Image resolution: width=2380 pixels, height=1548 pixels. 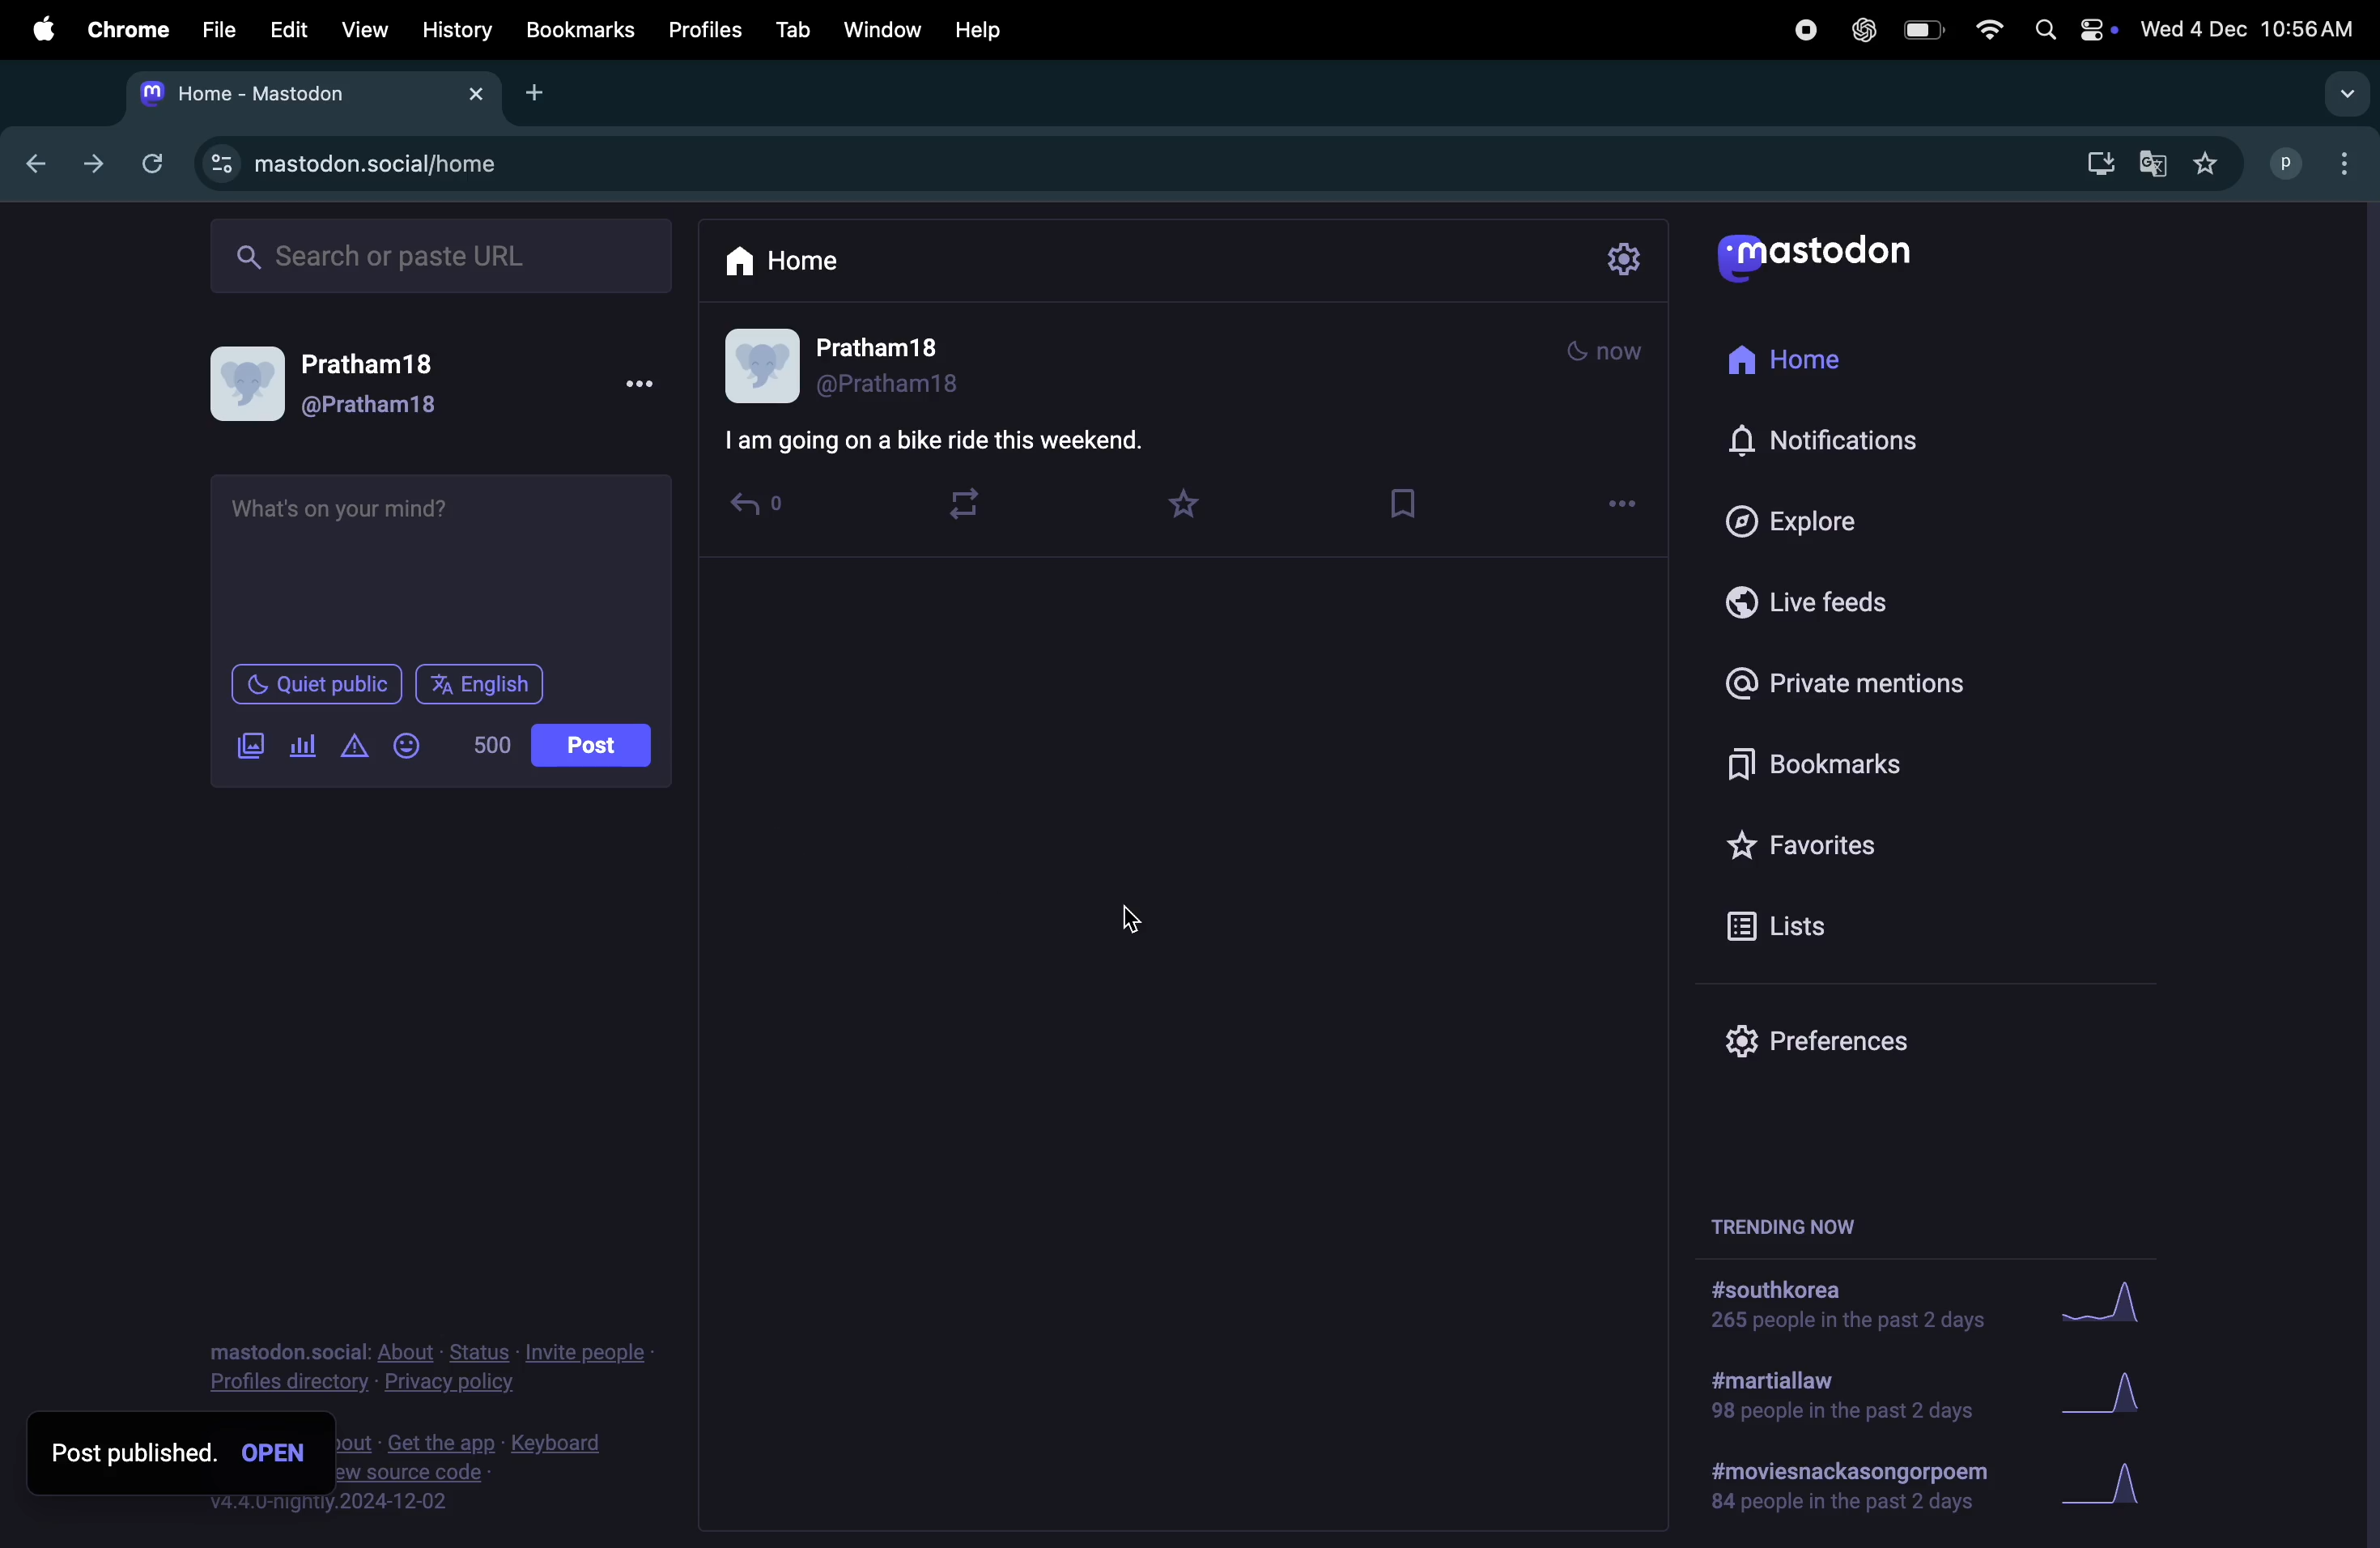 I want to click on #martial law, so click(x=1841, y=1394).